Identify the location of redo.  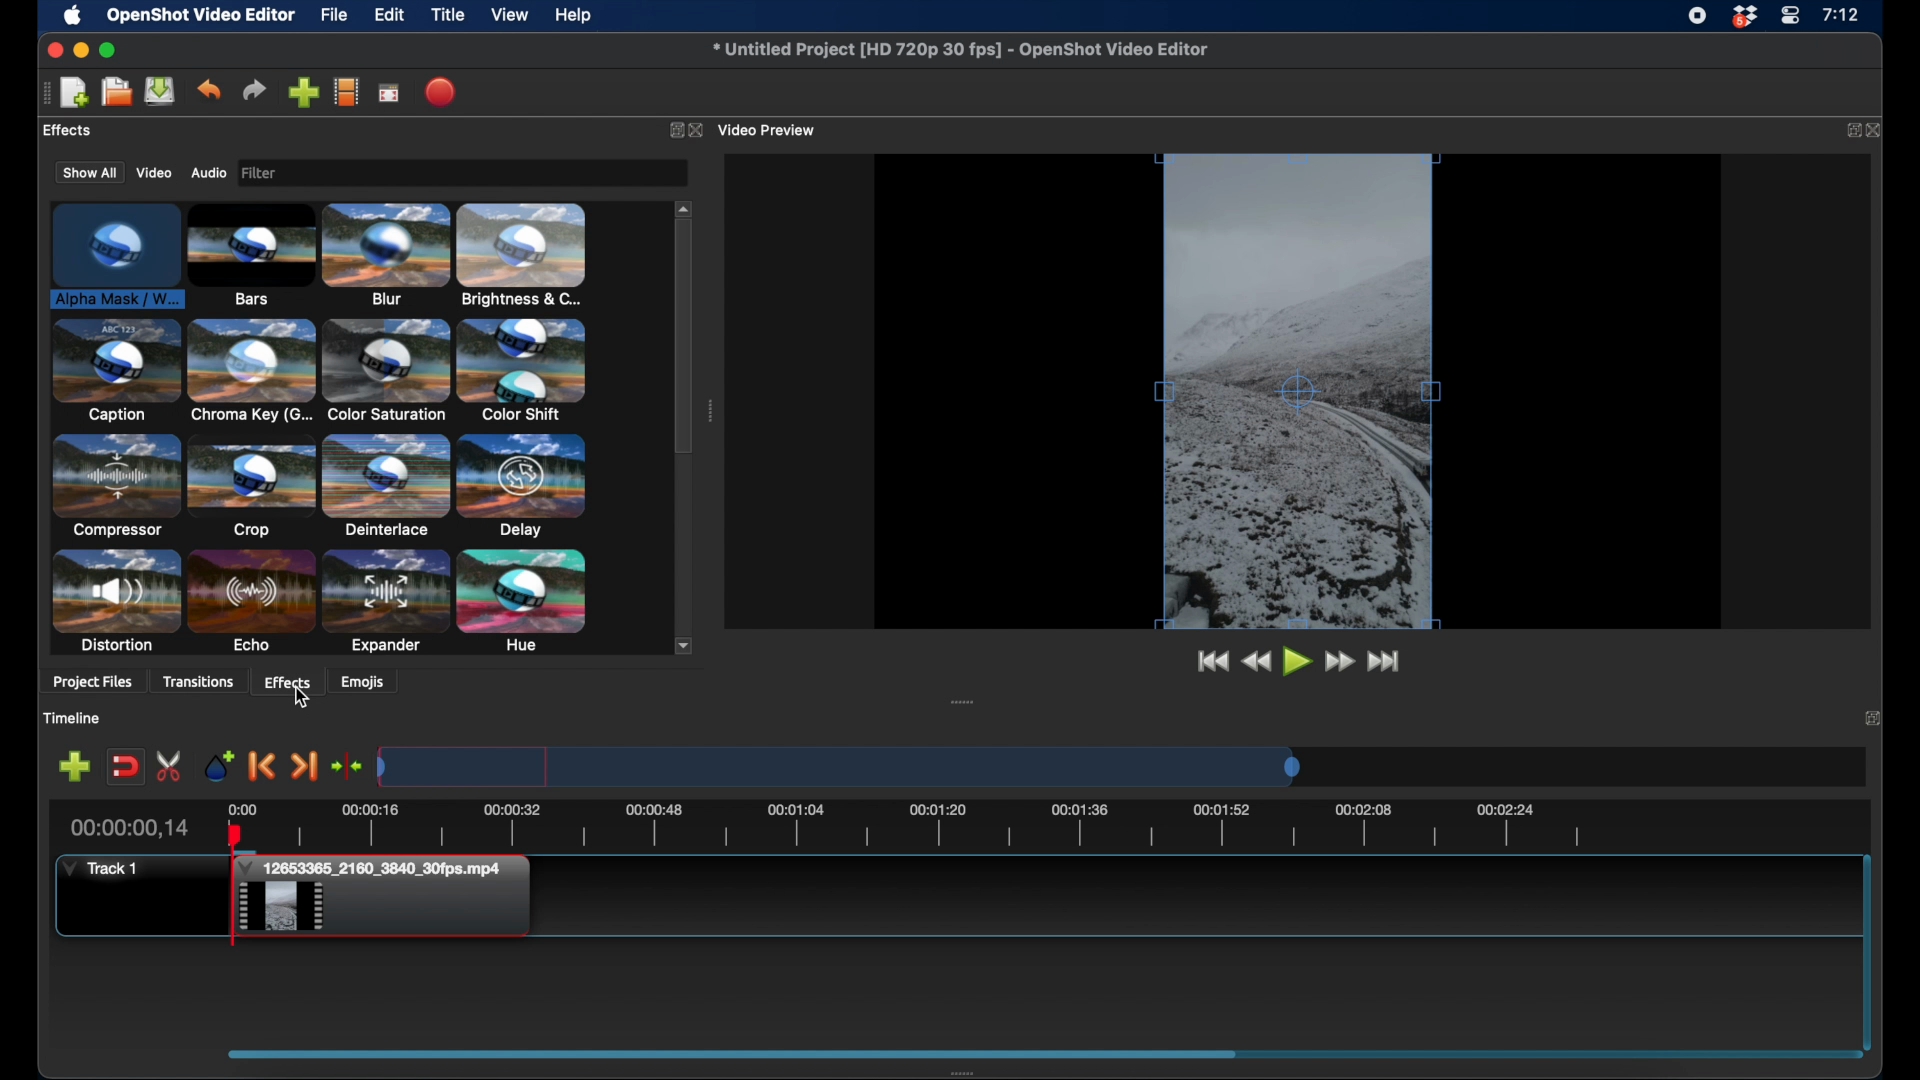
(254, 90).